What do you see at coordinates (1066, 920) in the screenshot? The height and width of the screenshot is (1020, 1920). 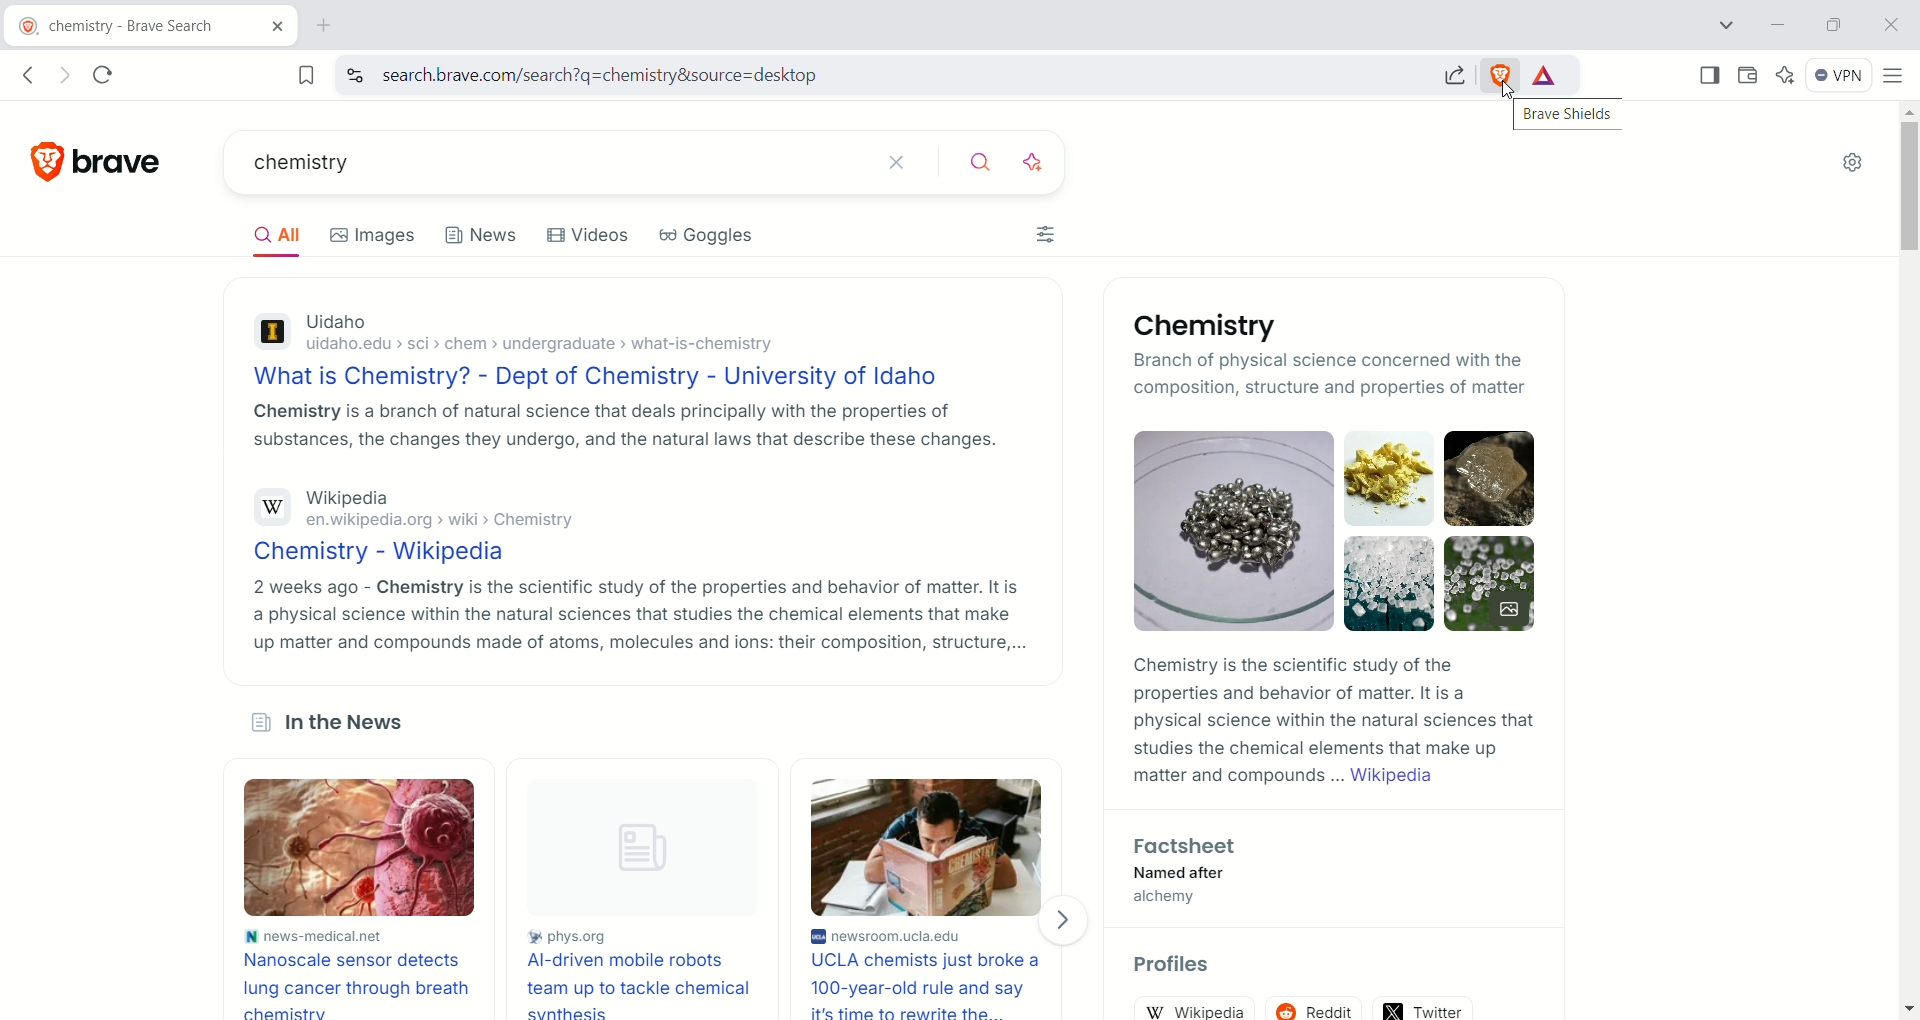 I see `next` at bounding box center [1066, 920].